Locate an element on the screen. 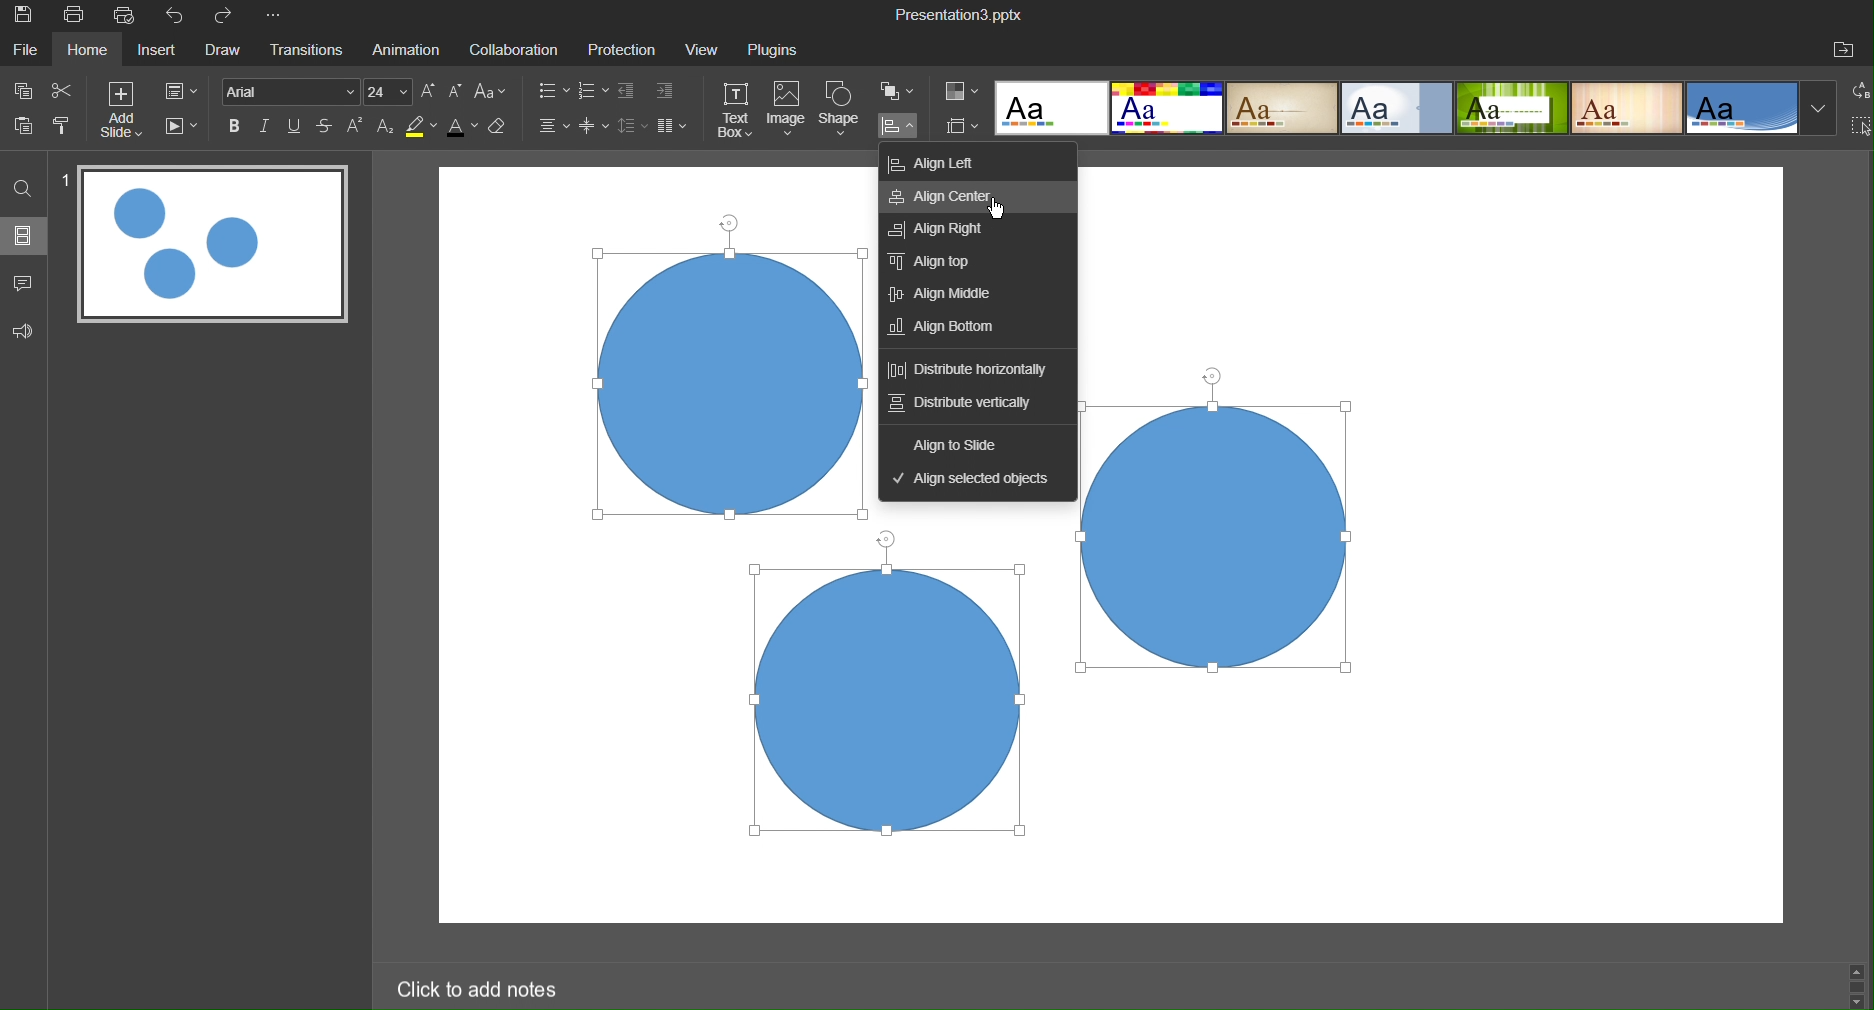 Image resolution: width=1874 pixels, height=1010 pixels. Protection is located at coordinates (624, 50).